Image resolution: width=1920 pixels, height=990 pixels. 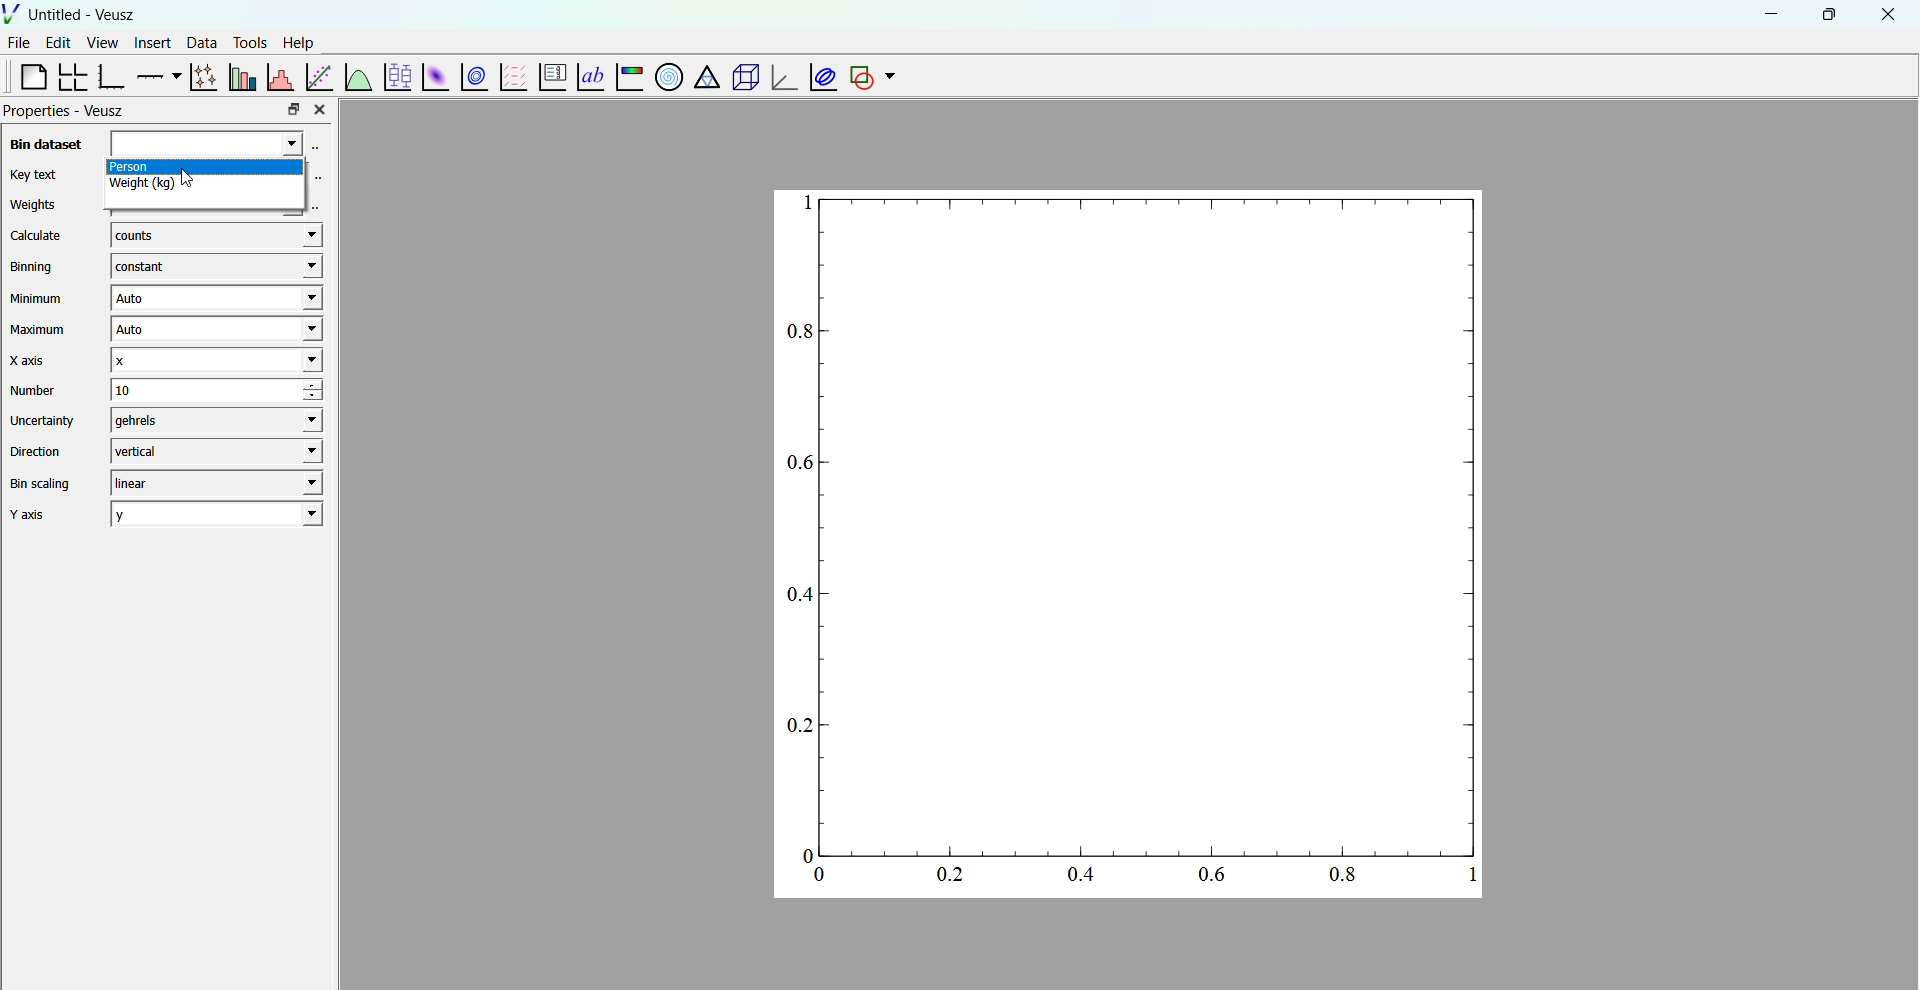 I want to click on blank page, so click(x=25, y=76).